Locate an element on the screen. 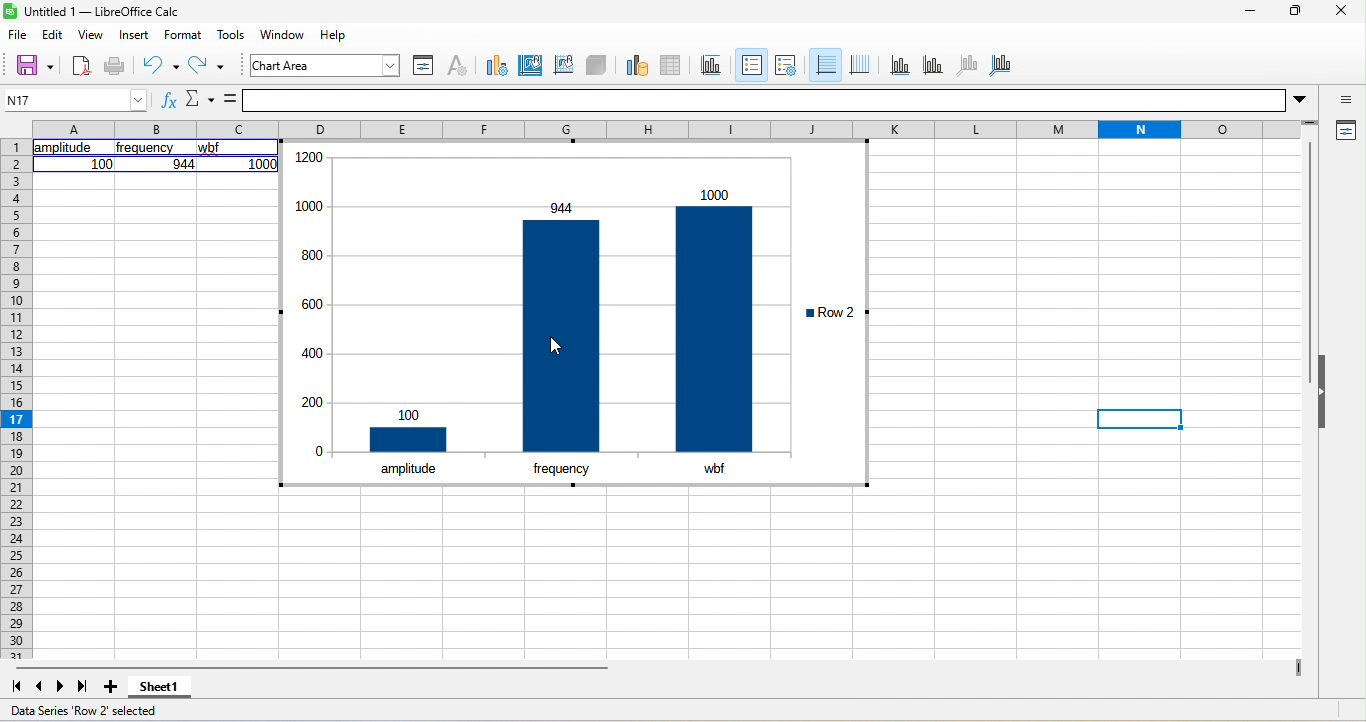  chart area is located at coordinates (528, 66).